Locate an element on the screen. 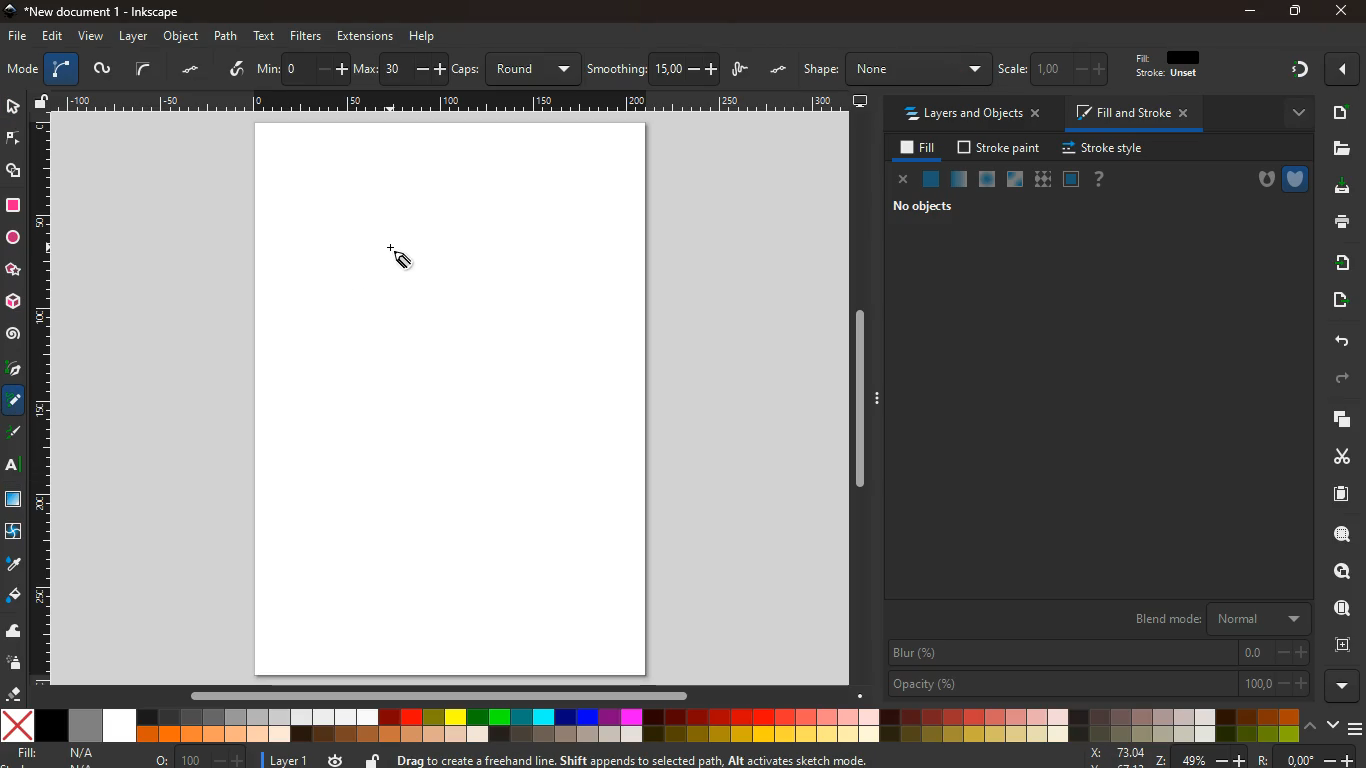 Image resolution: width=1366 pixels, height=768 pixels. document is located at coordinates (1343, 493).